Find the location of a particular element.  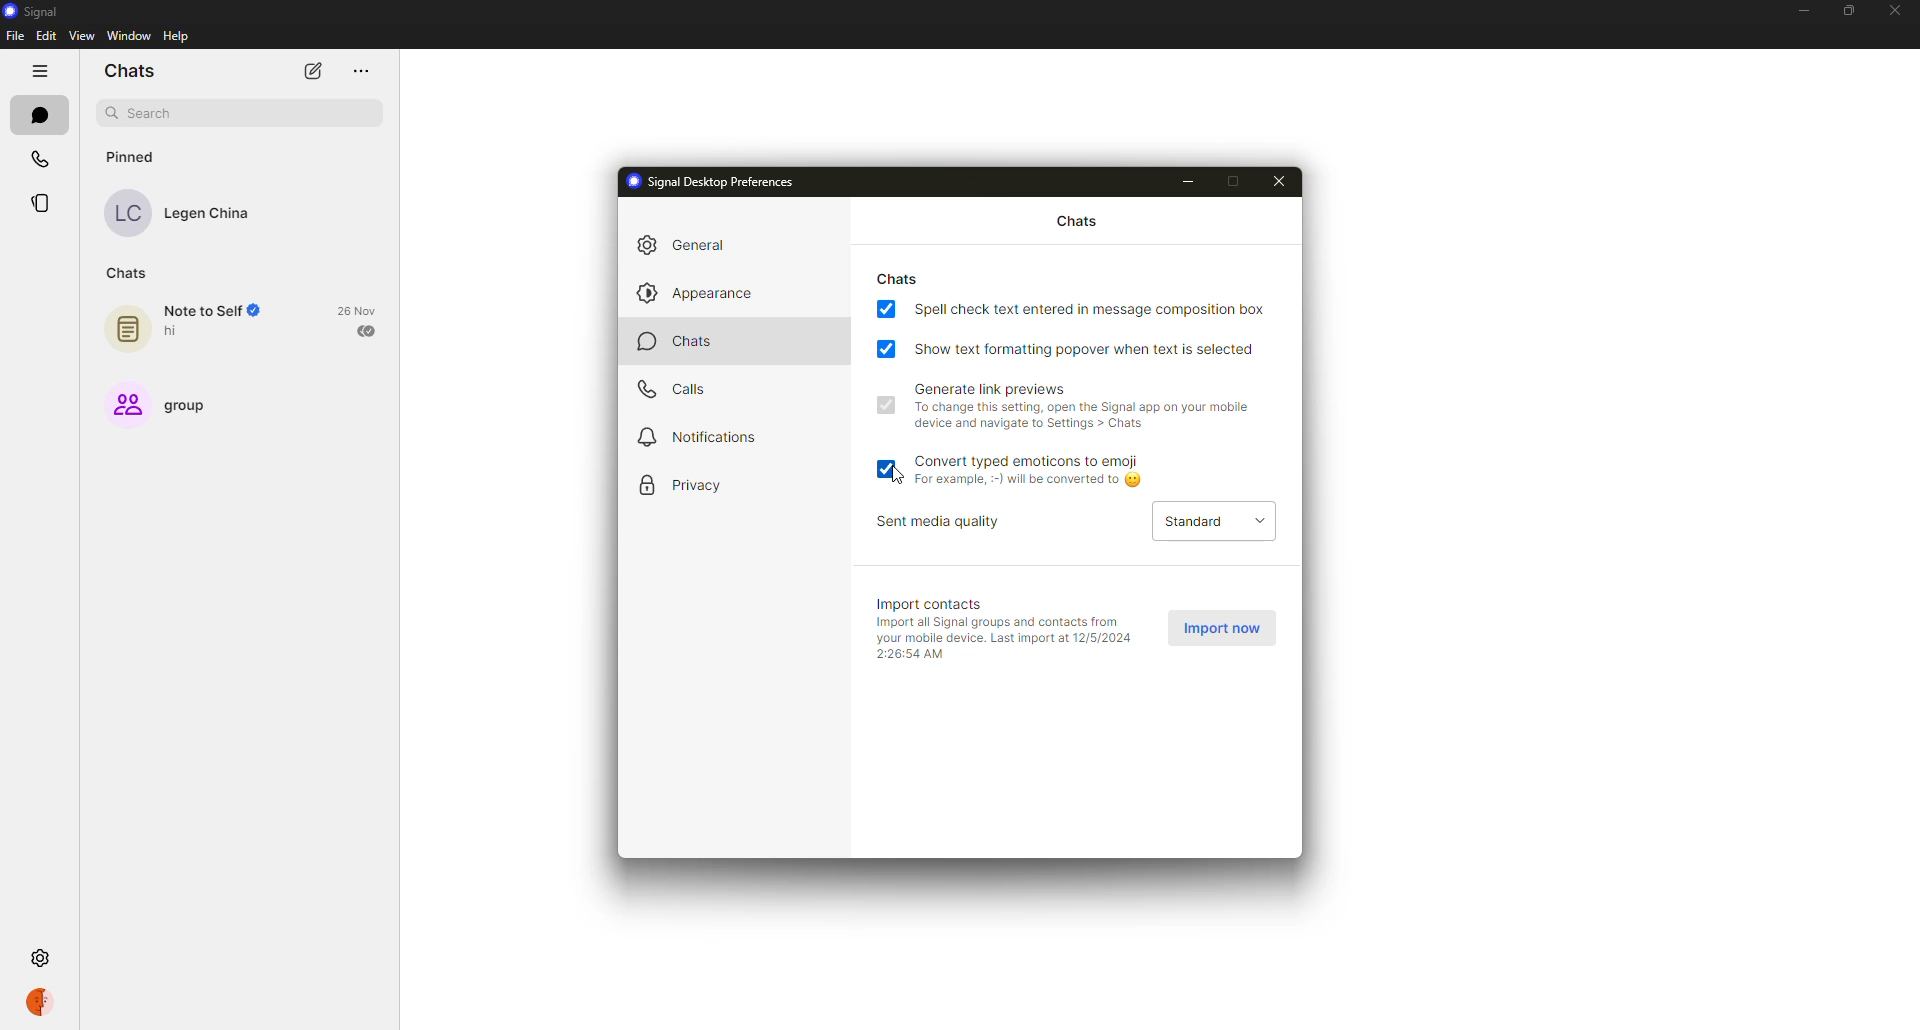

stories is located at coordinates (39, 204).